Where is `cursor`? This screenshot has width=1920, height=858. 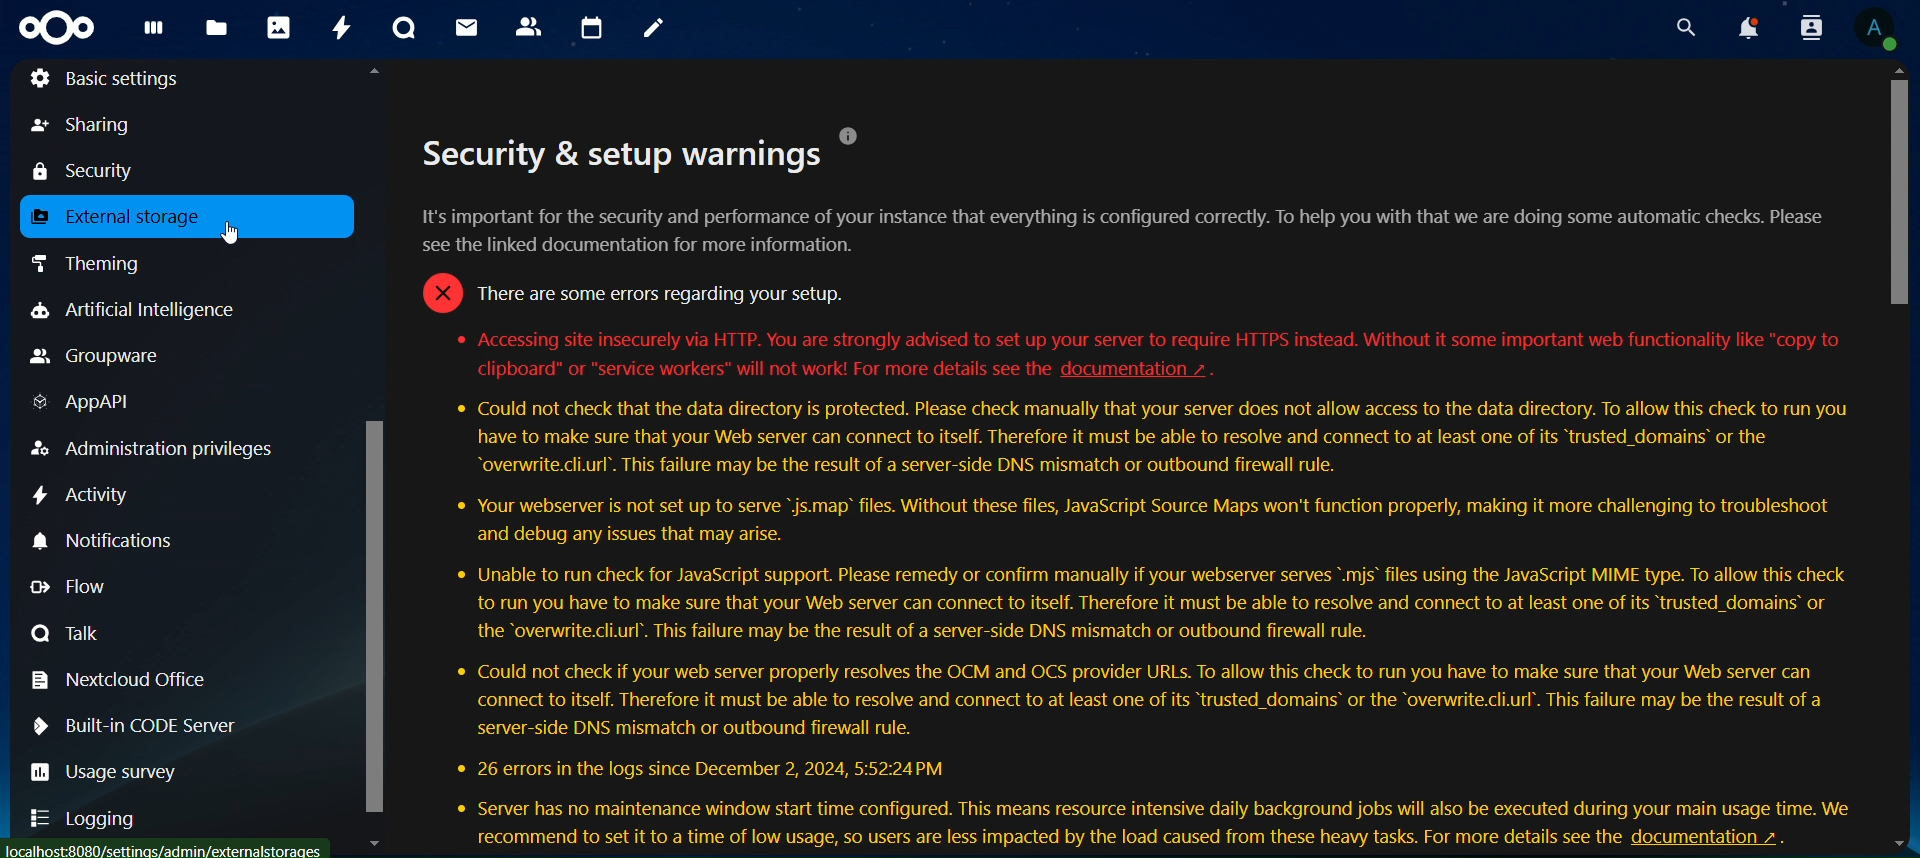
cursor is located at coordinates (234, 237).